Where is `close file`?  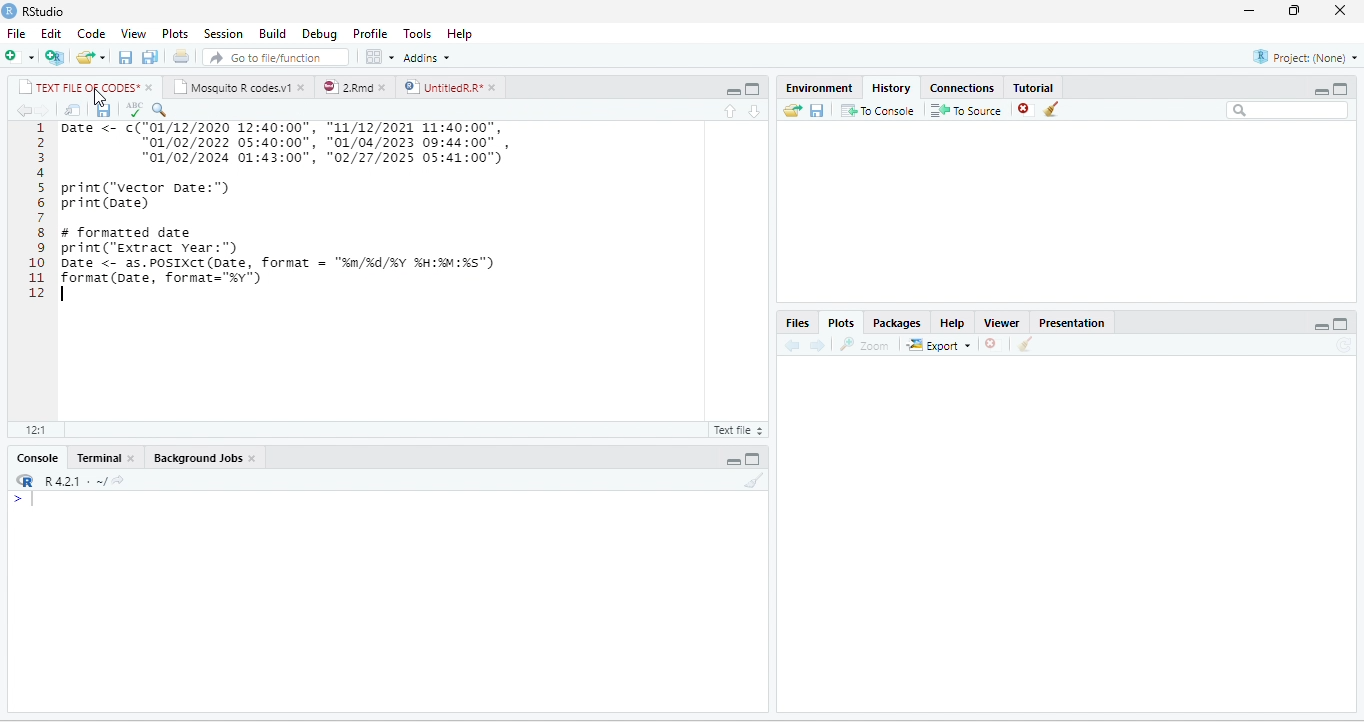 close file is located at coordinates (996, 344).